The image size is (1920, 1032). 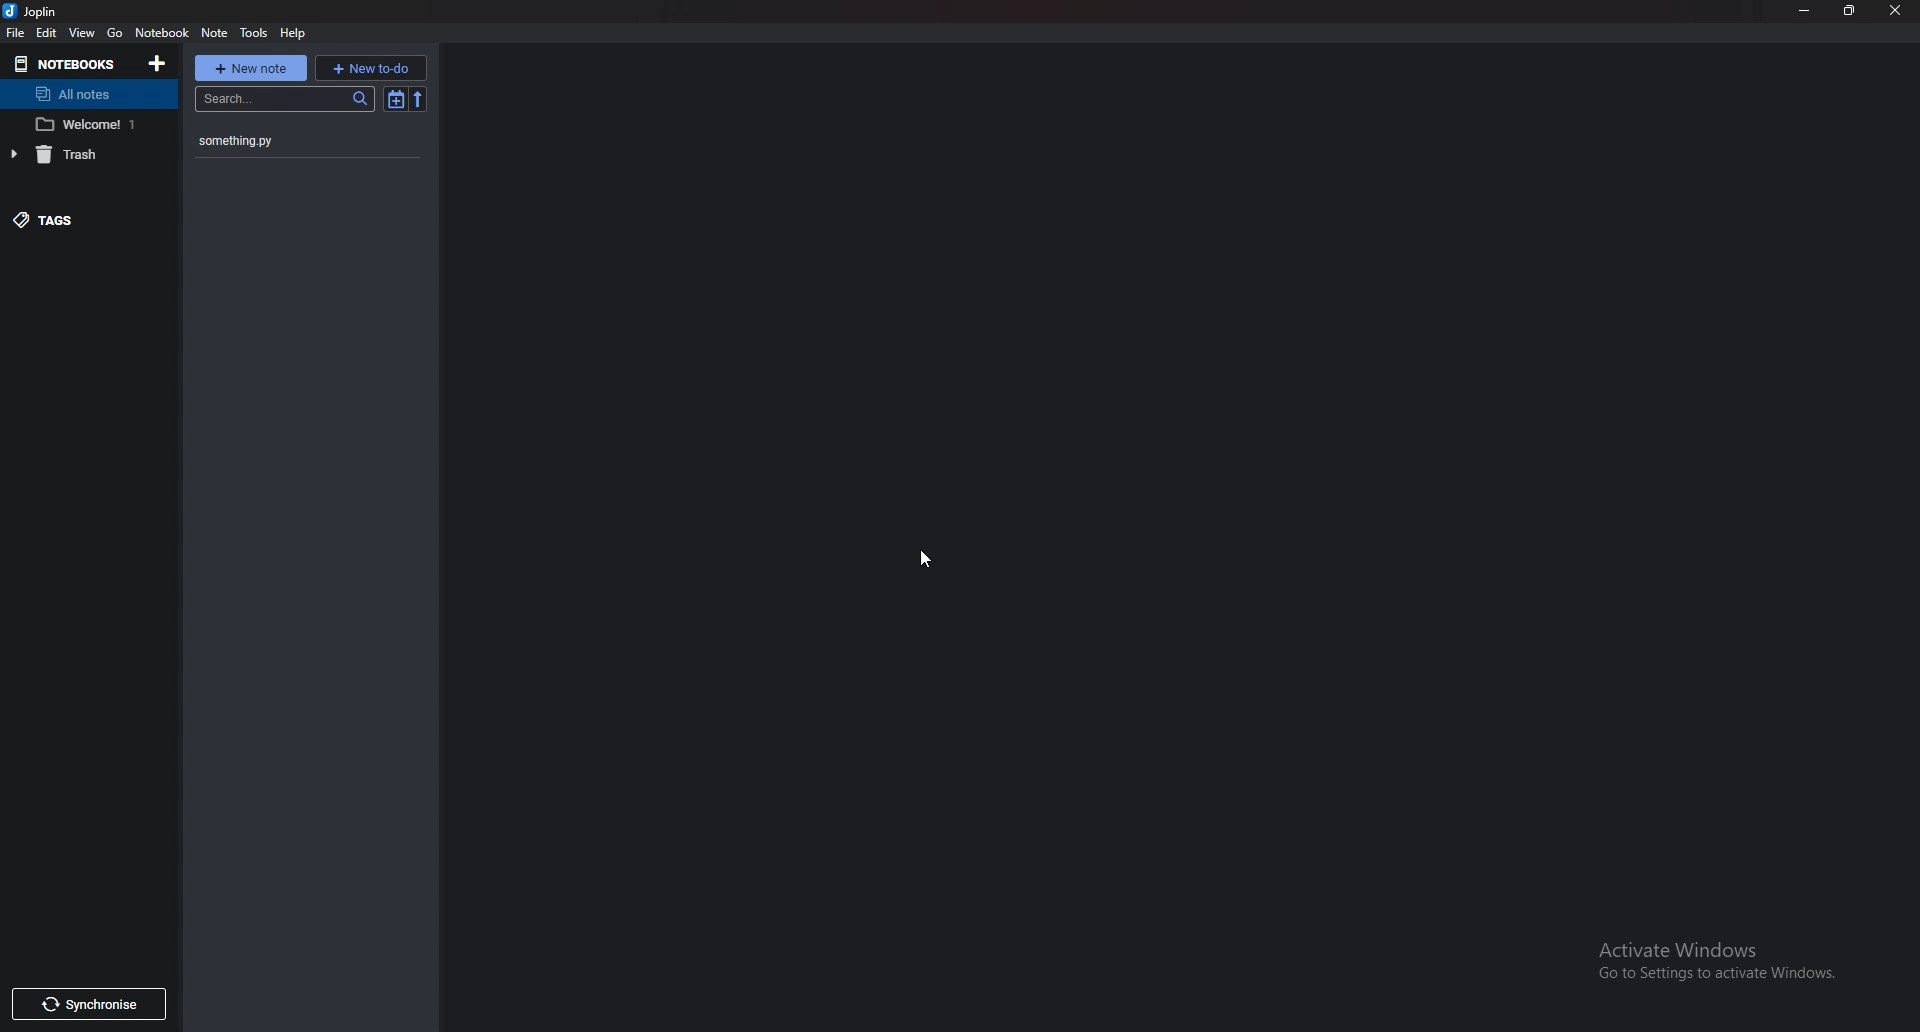 I want to click on view, so click(x=81, y=34).